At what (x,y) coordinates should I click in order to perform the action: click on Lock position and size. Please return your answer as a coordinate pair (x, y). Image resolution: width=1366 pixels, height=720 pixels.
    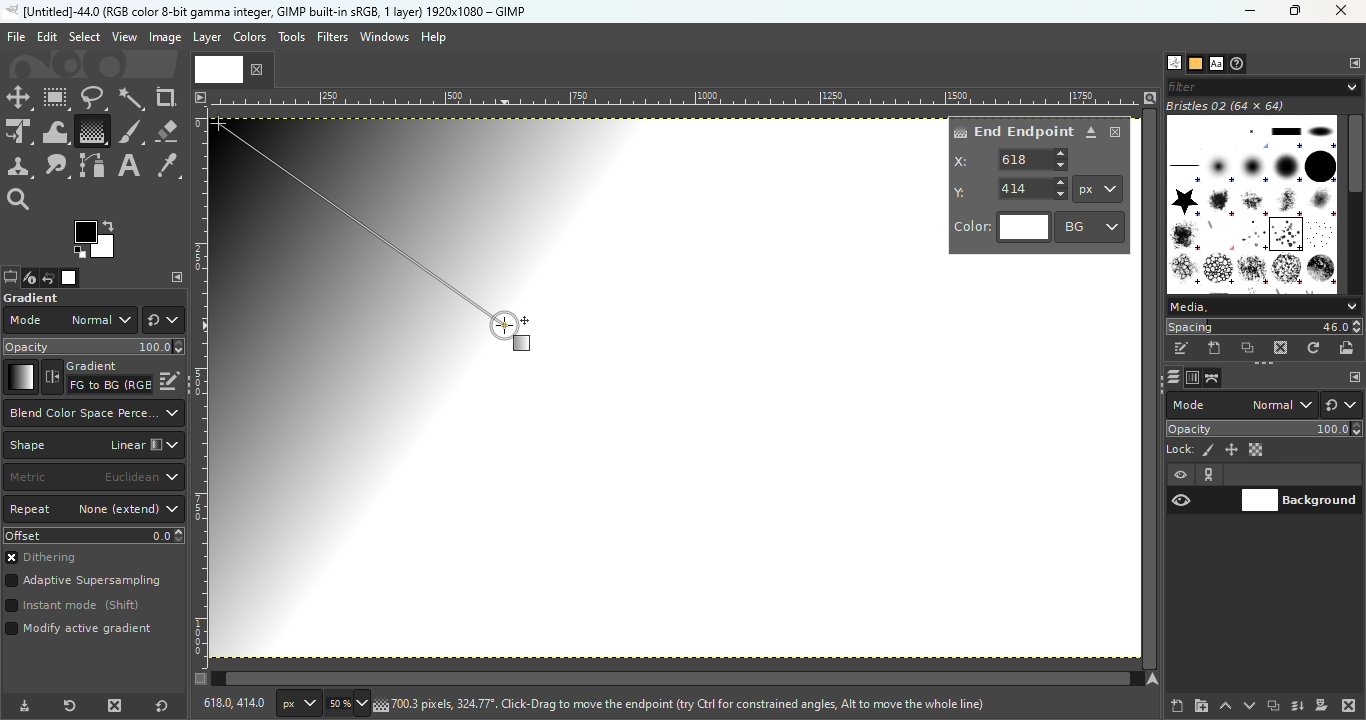
    Looking at the image, I should click on (1230, 449).